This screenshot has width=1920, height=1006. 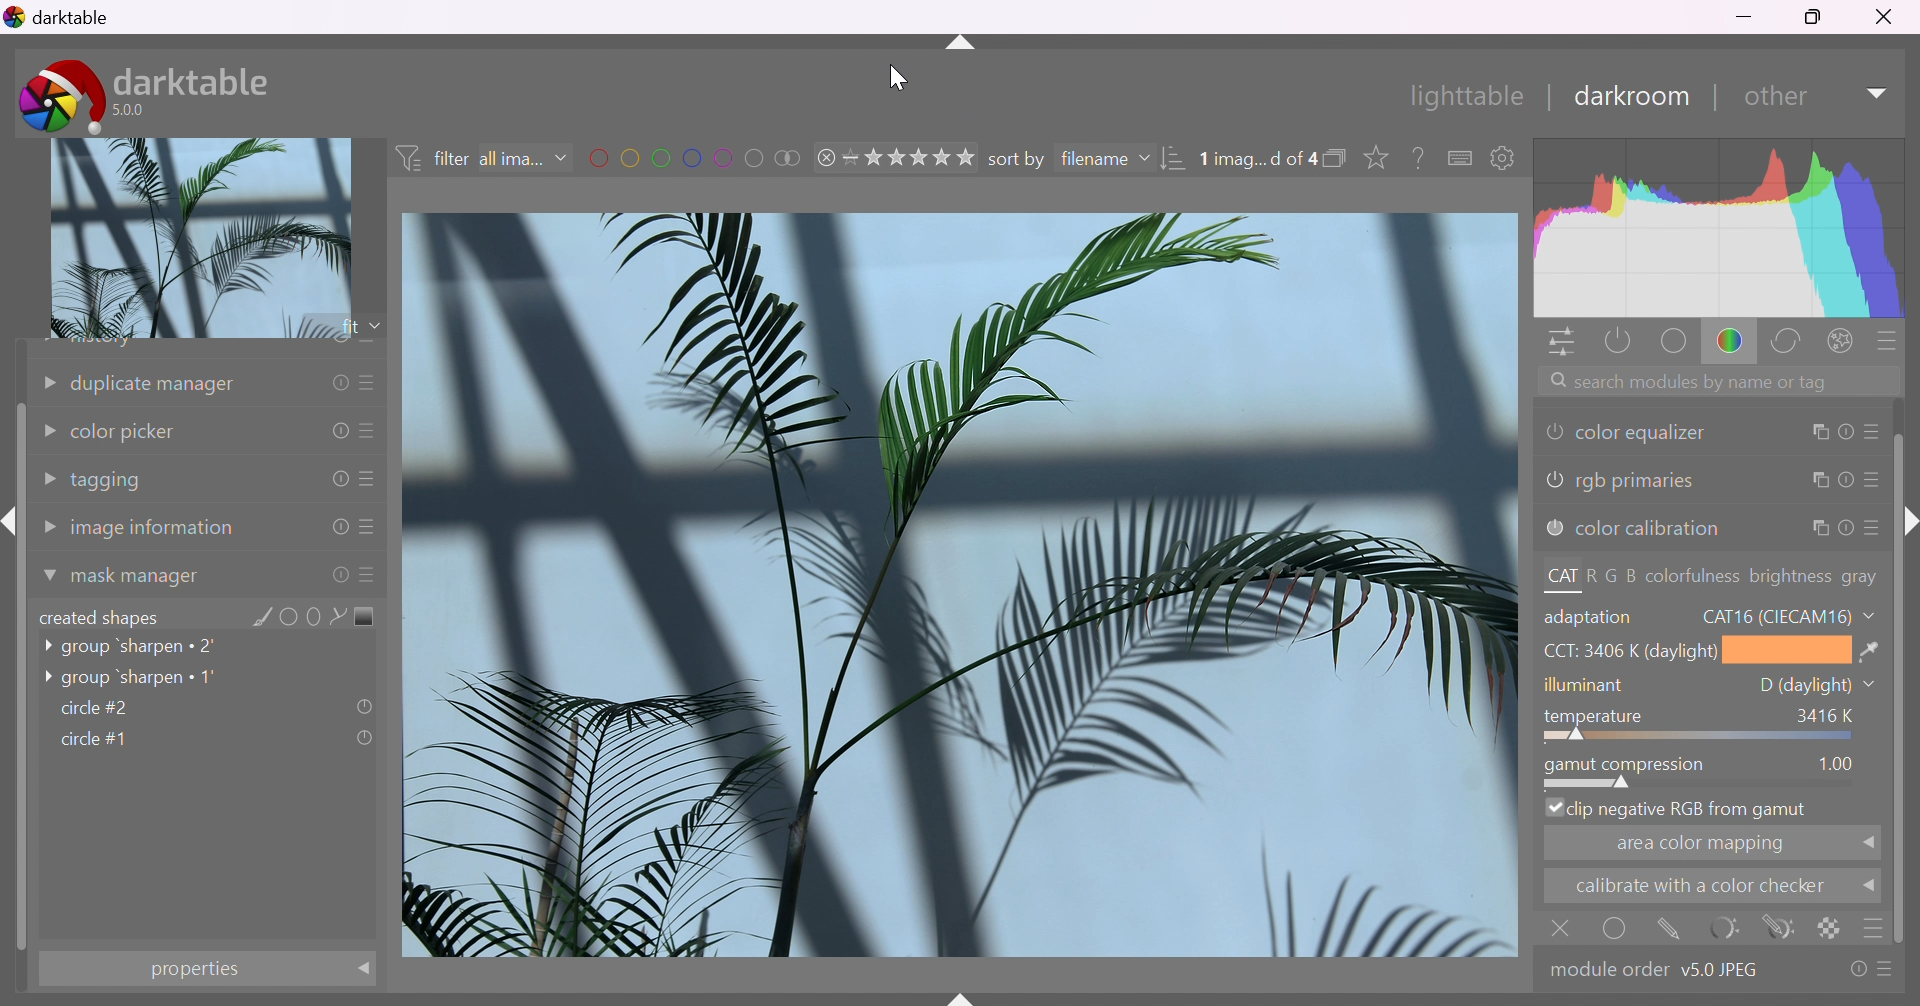 I want to click on color, so click(x=1728, y=341).